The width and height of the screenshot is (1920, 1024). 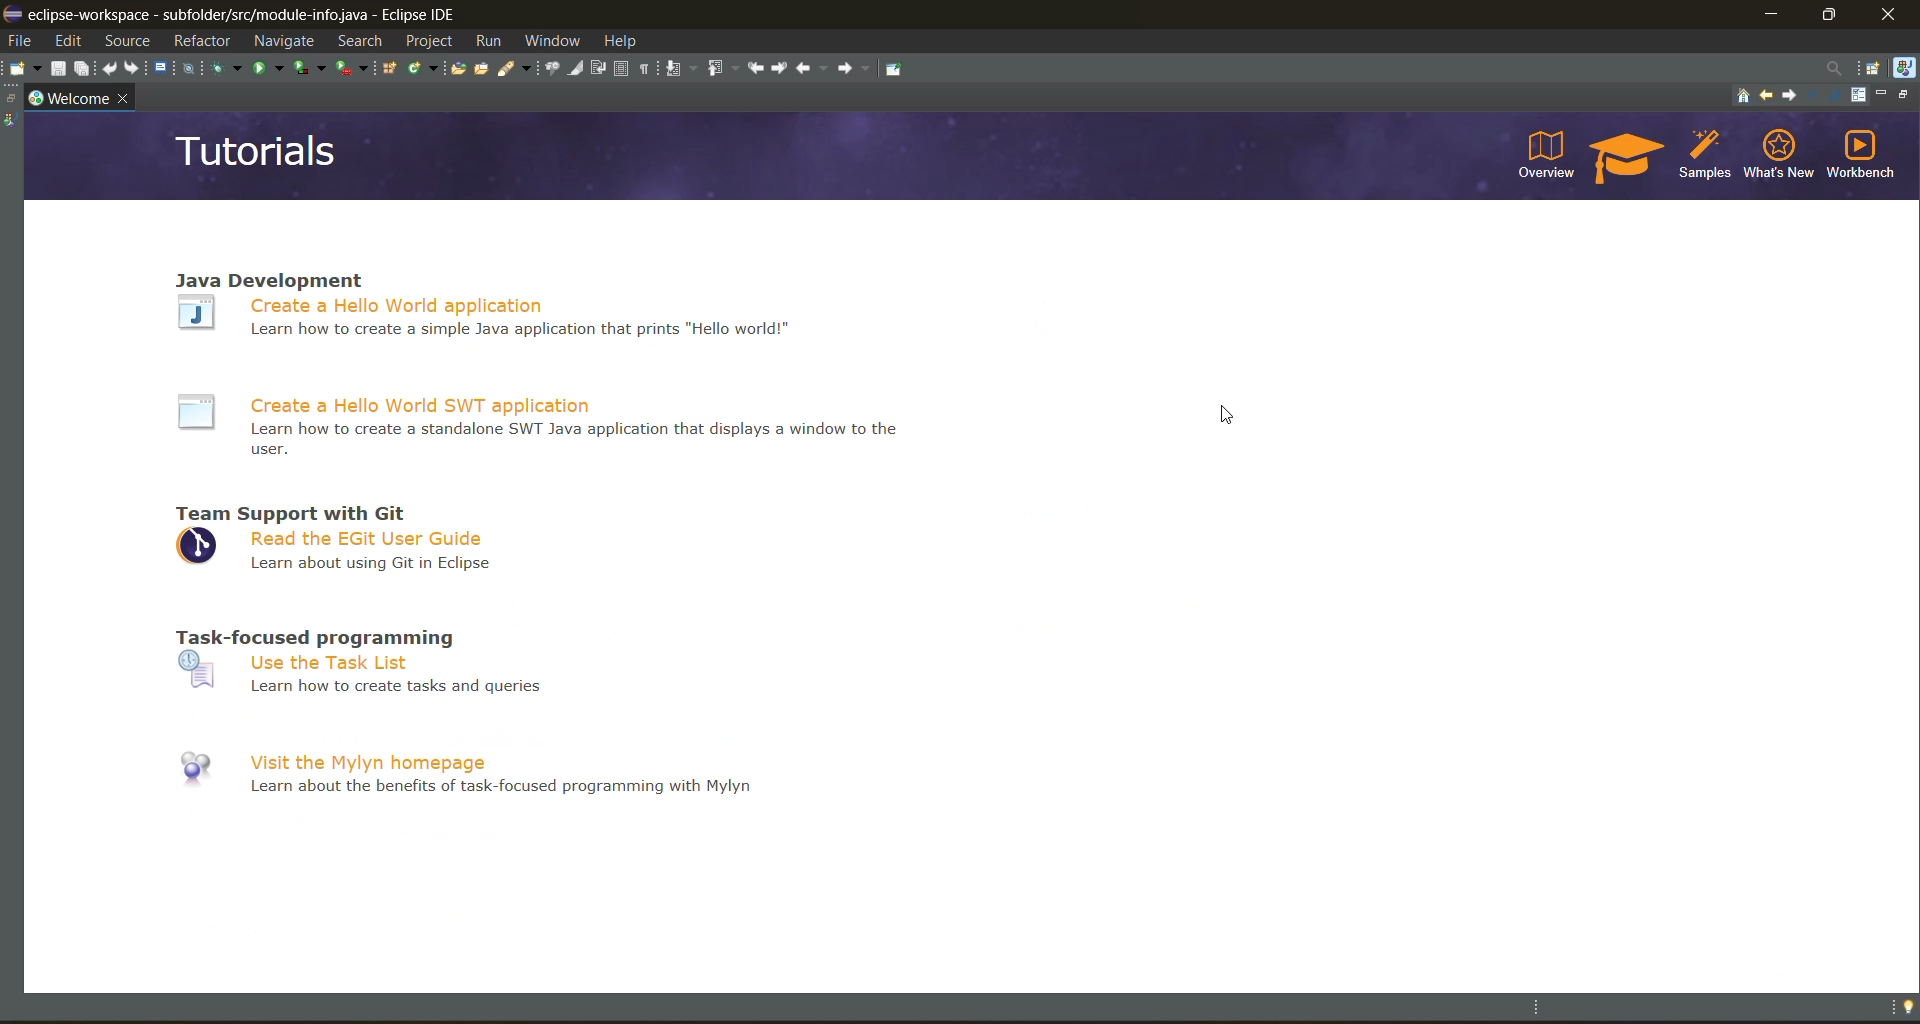 I want to click on java, so click(x=1903, y=67).